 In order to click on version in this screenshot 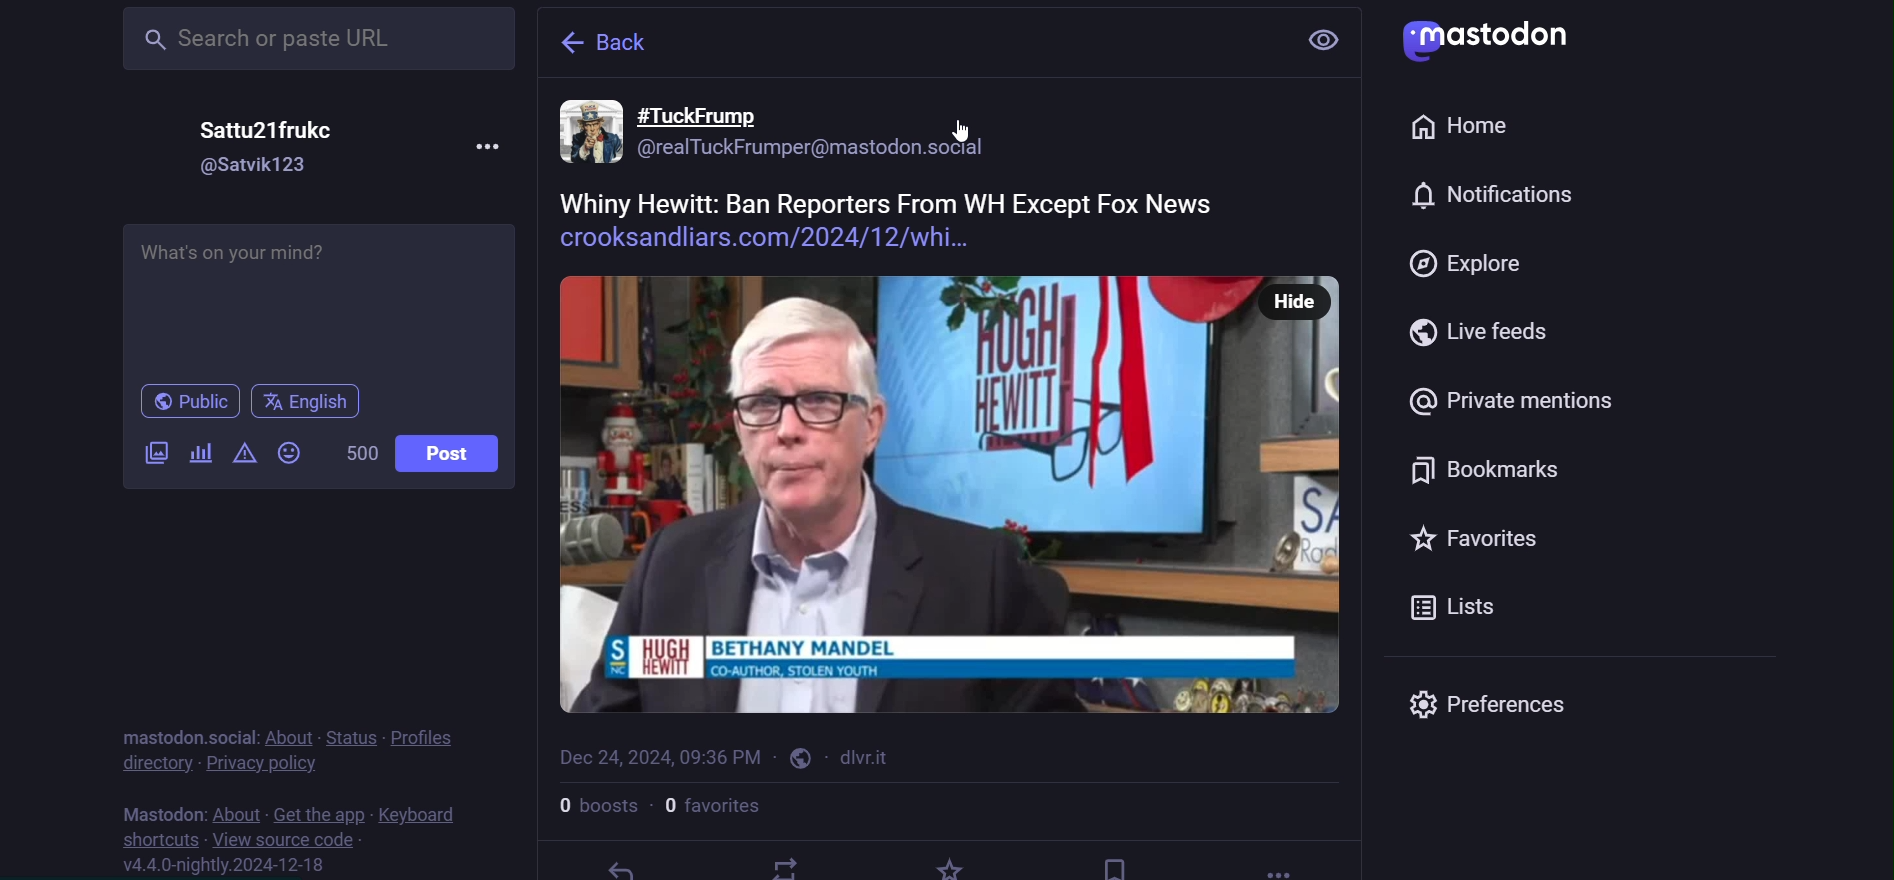, I will do `click(237, 866)`.